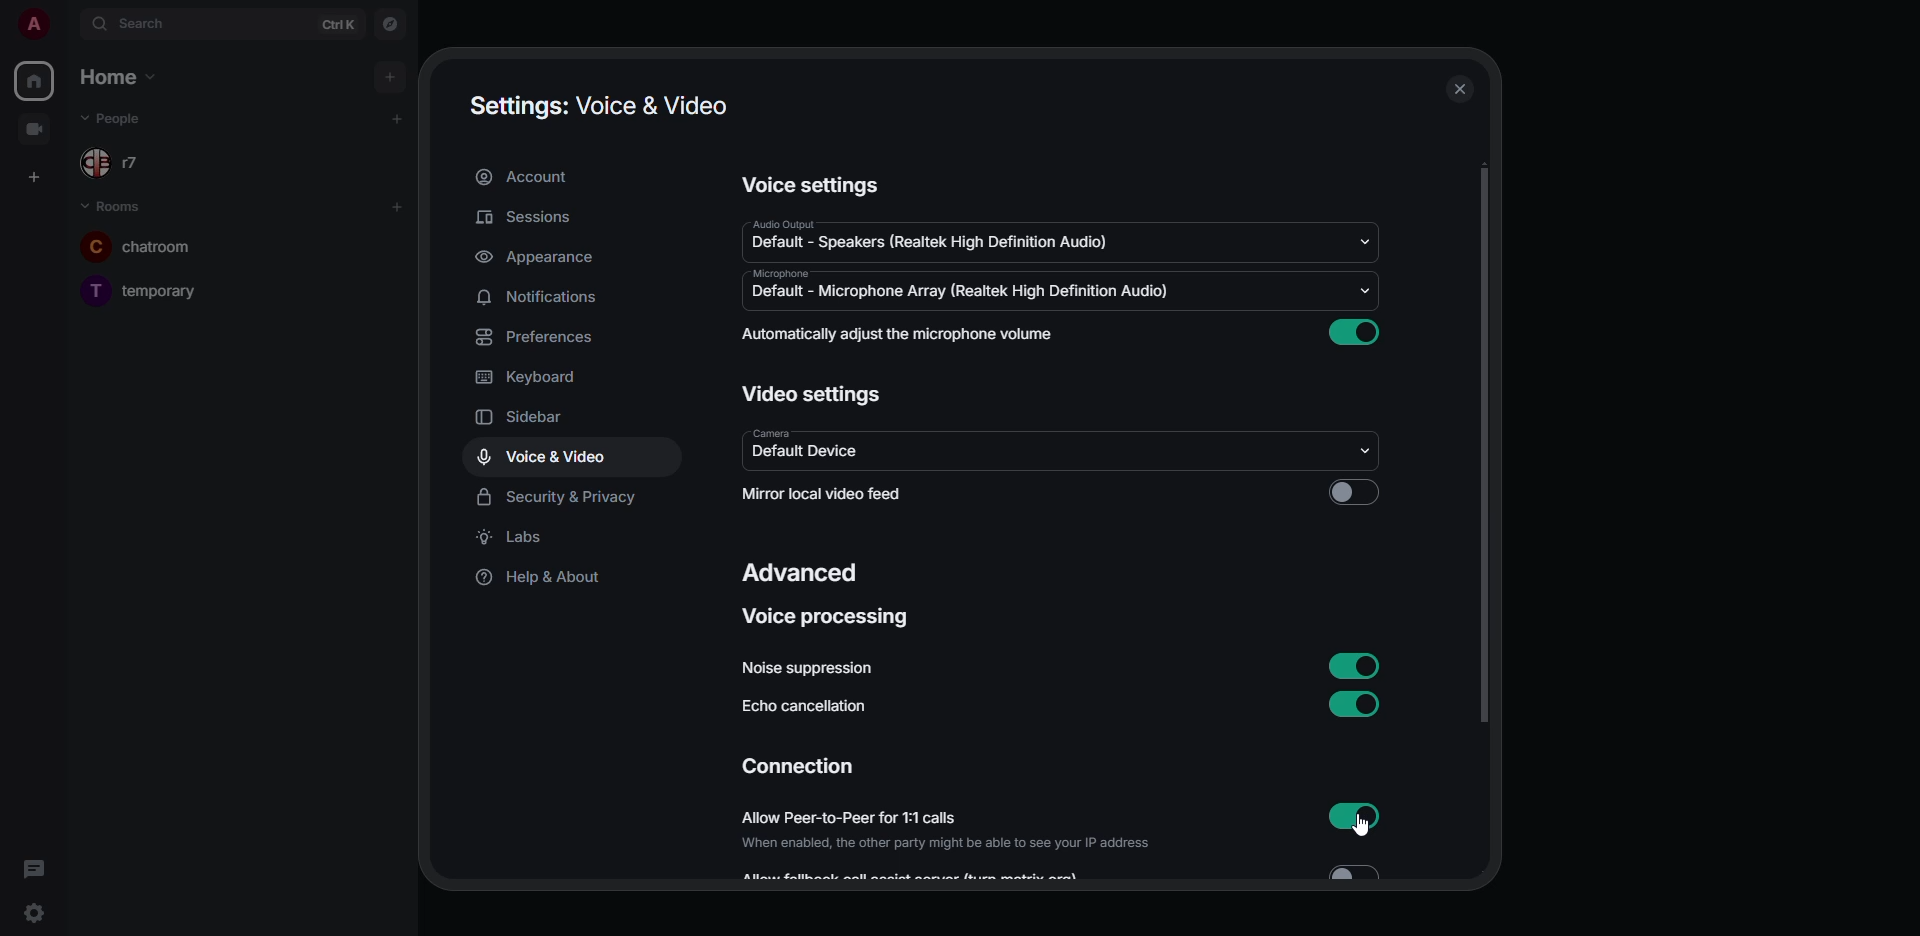 Image resolution: width=1920 pixels, height=936 pixels. Describe the element at coordinates (537, 419) in the screenshot. I see `sidebar` at that location.